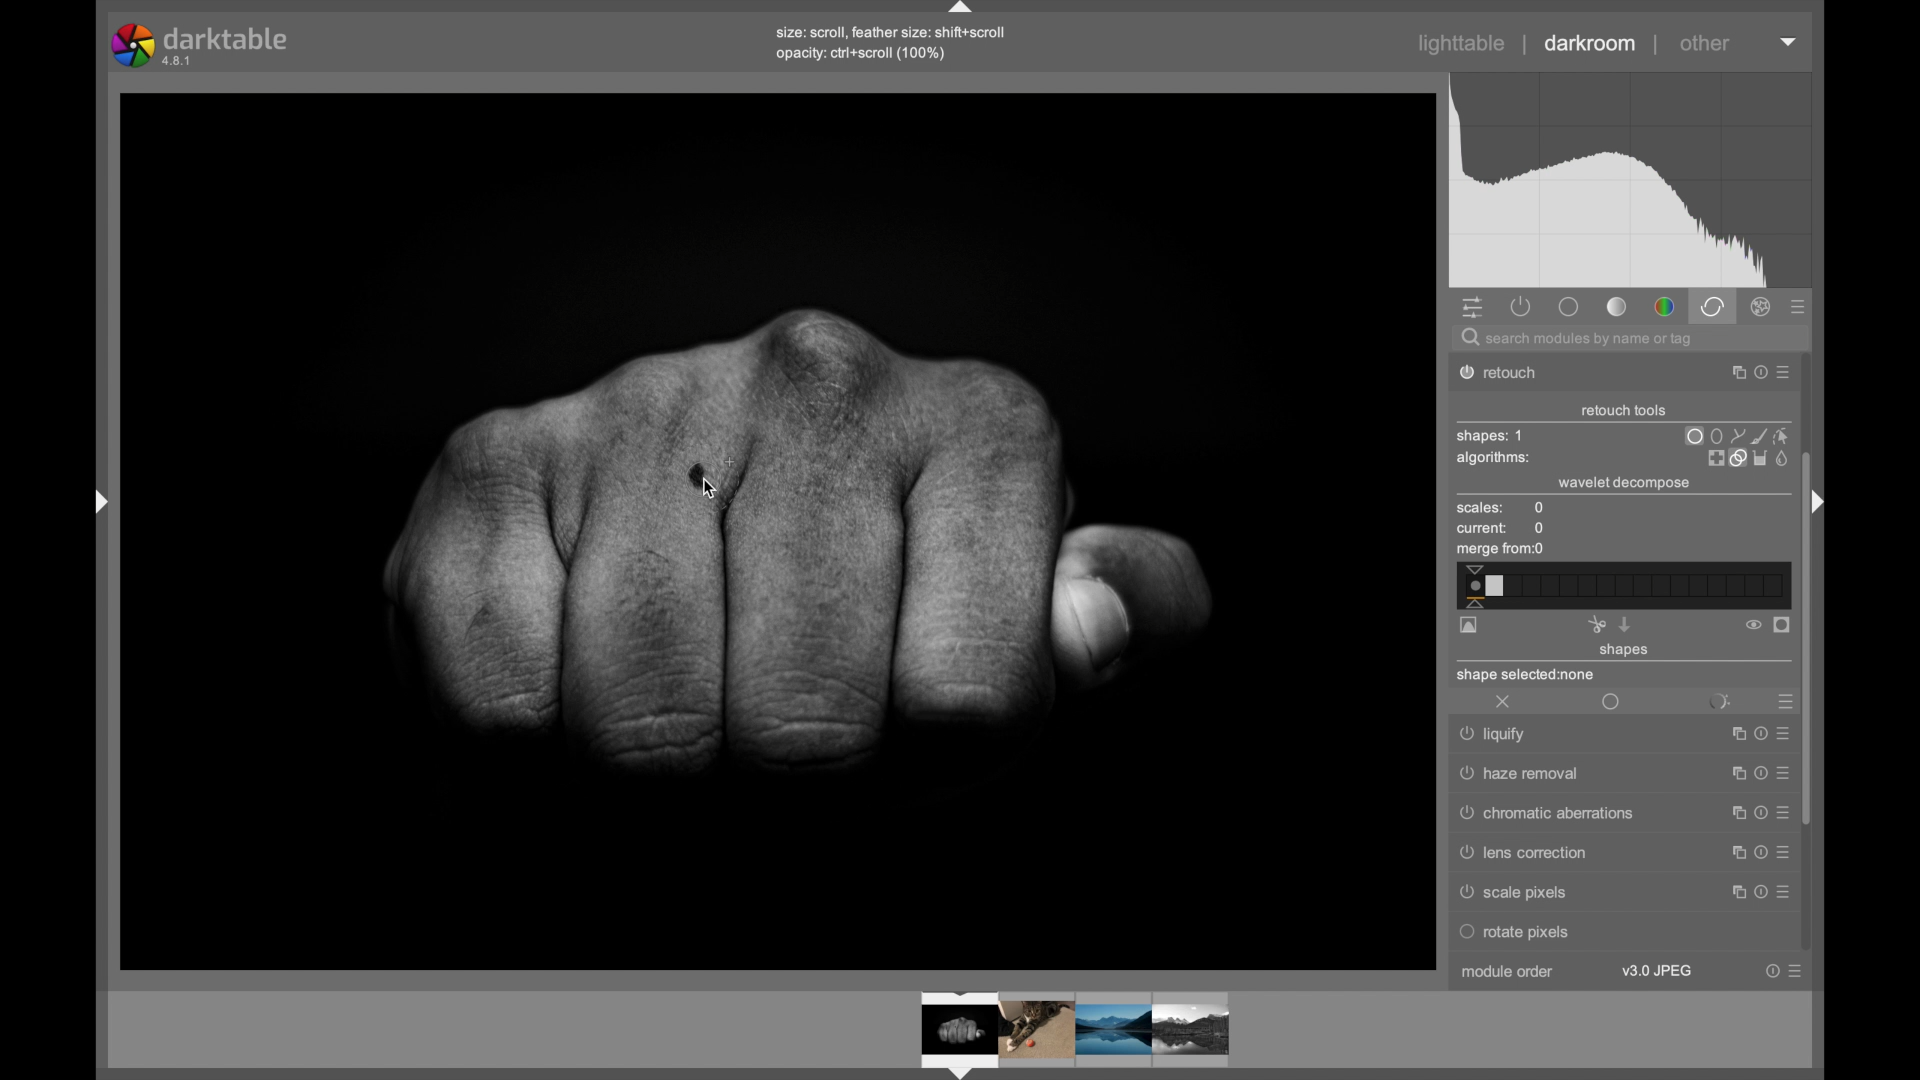 The width and height of the screenshot is (1920, 1080). Describe the element at coordinates (1513, 974) in the screenshot. I see `module order` at that location.